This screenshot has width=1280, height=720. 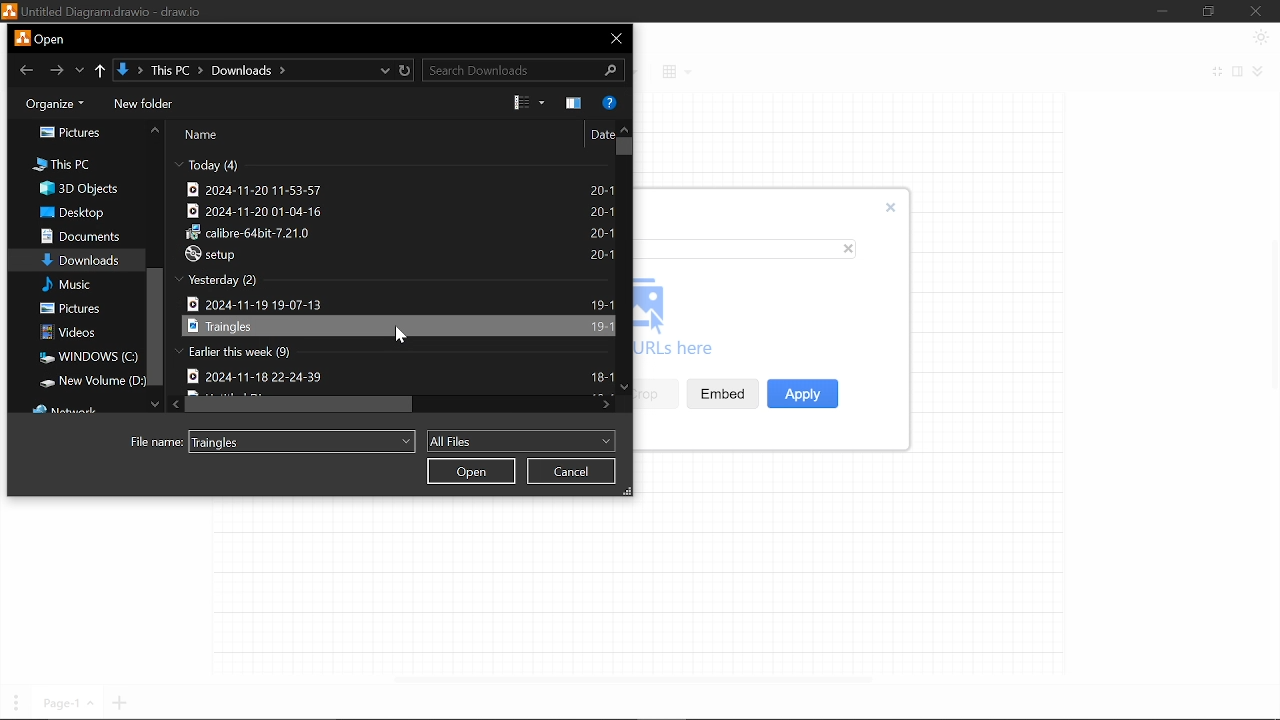 I want to click on Yesterday (2), so click(x=219, y=282).